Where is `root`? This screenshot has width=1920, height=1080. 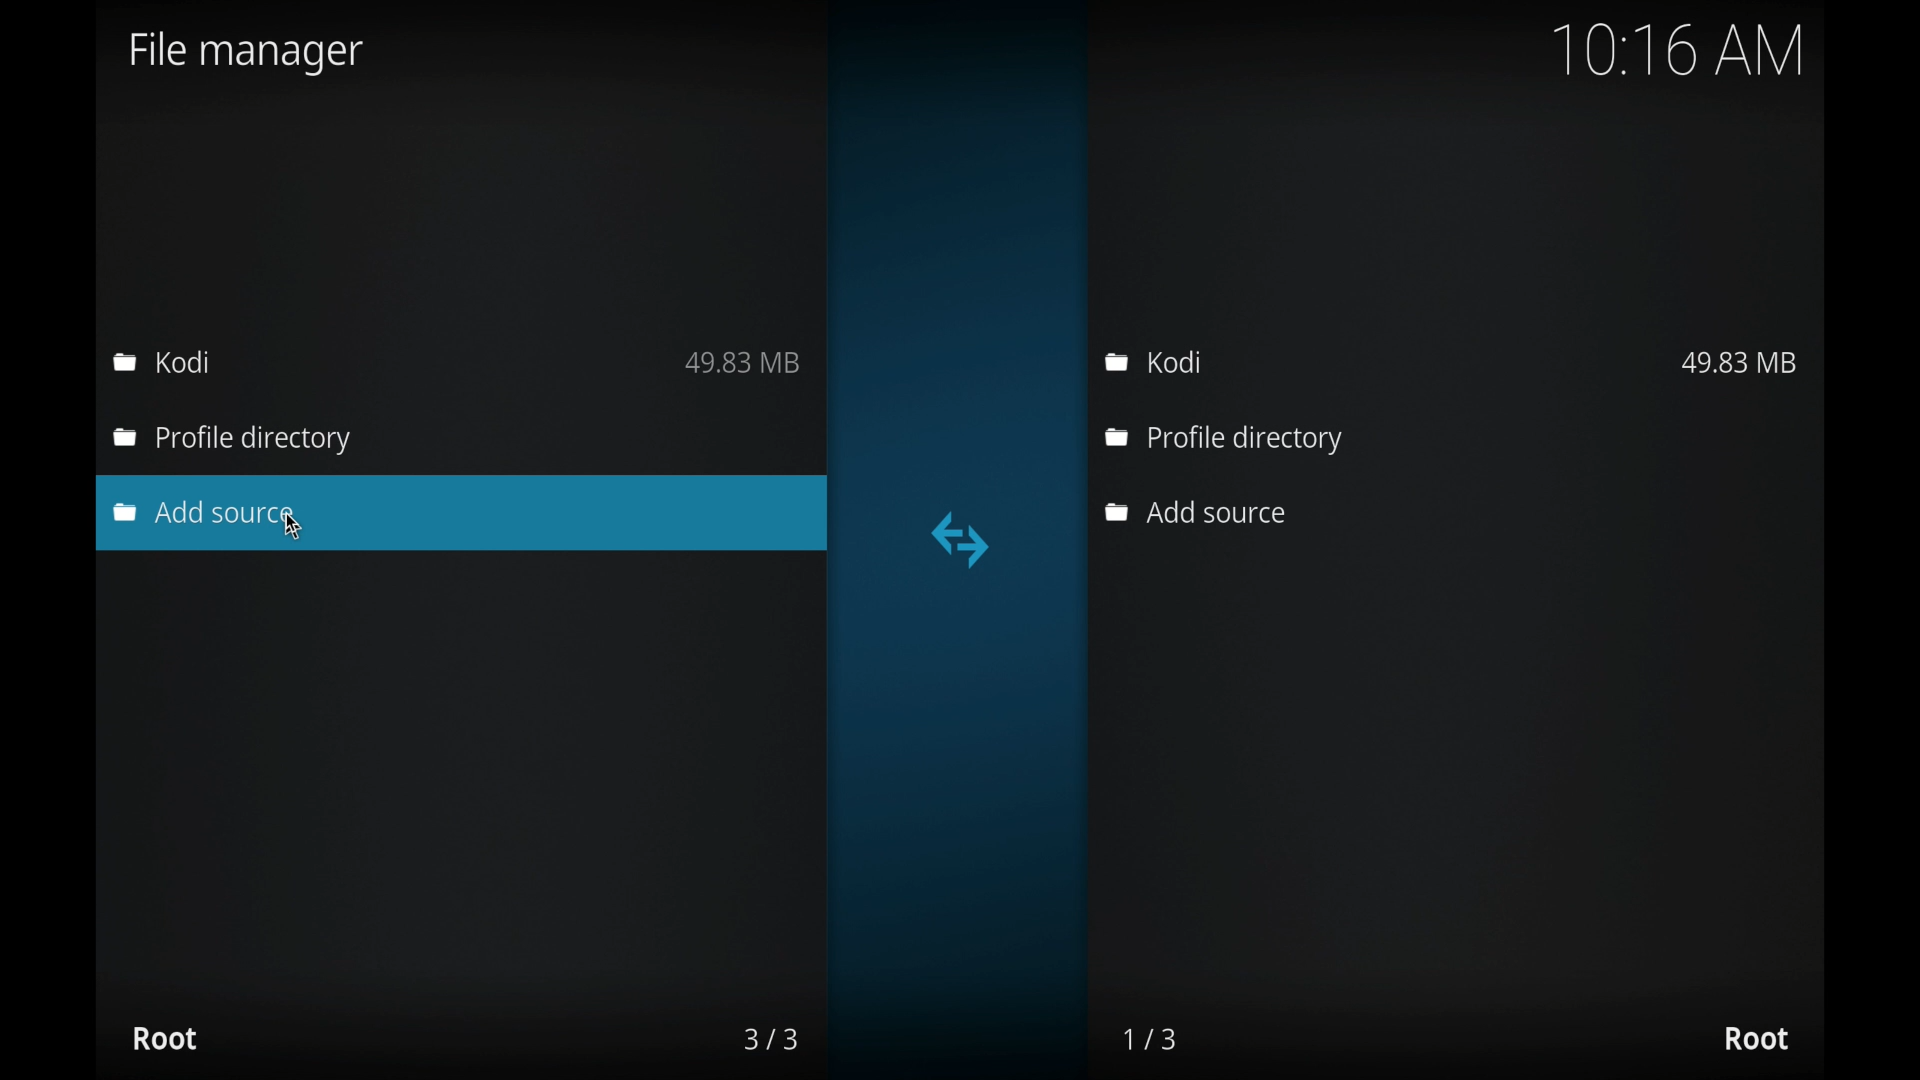 root is located at coordinates (164, 1038).